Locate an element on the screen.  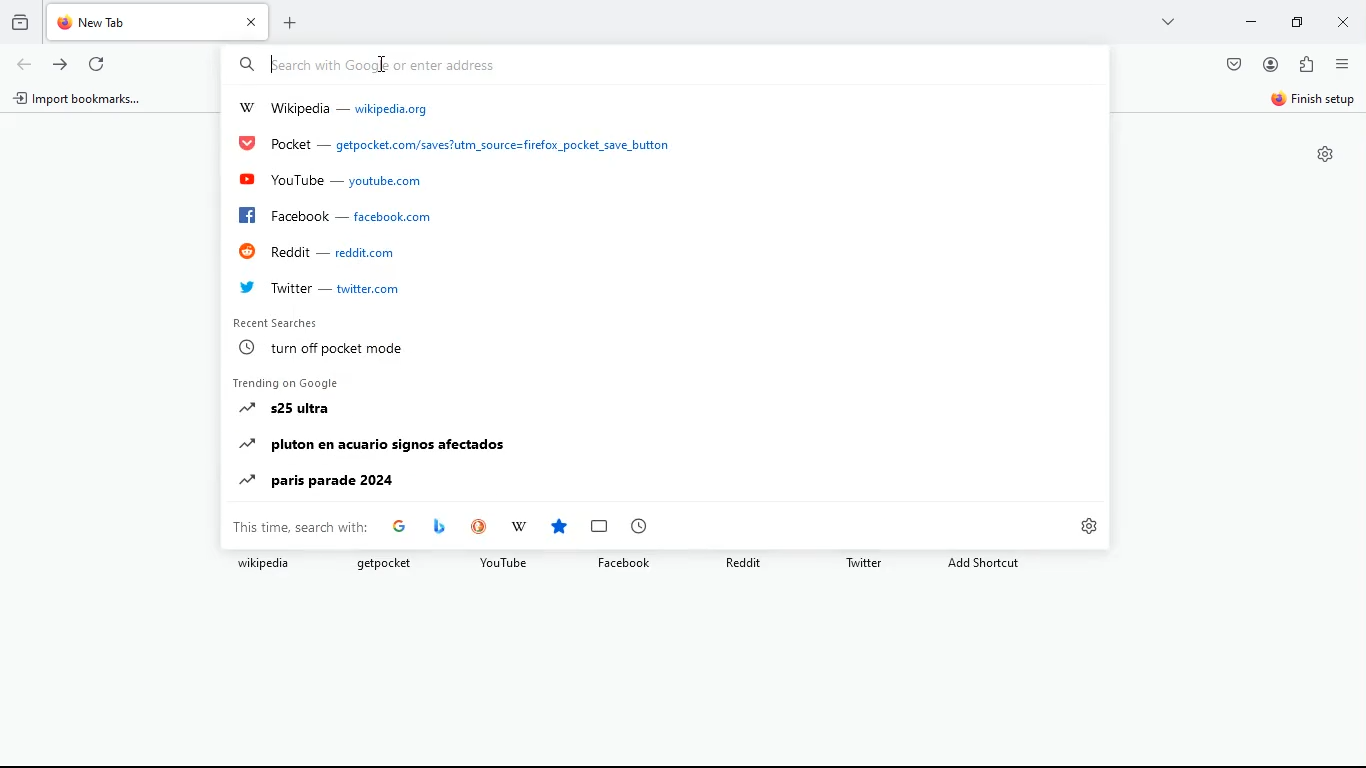
options is located at coordinates (1343, 67).